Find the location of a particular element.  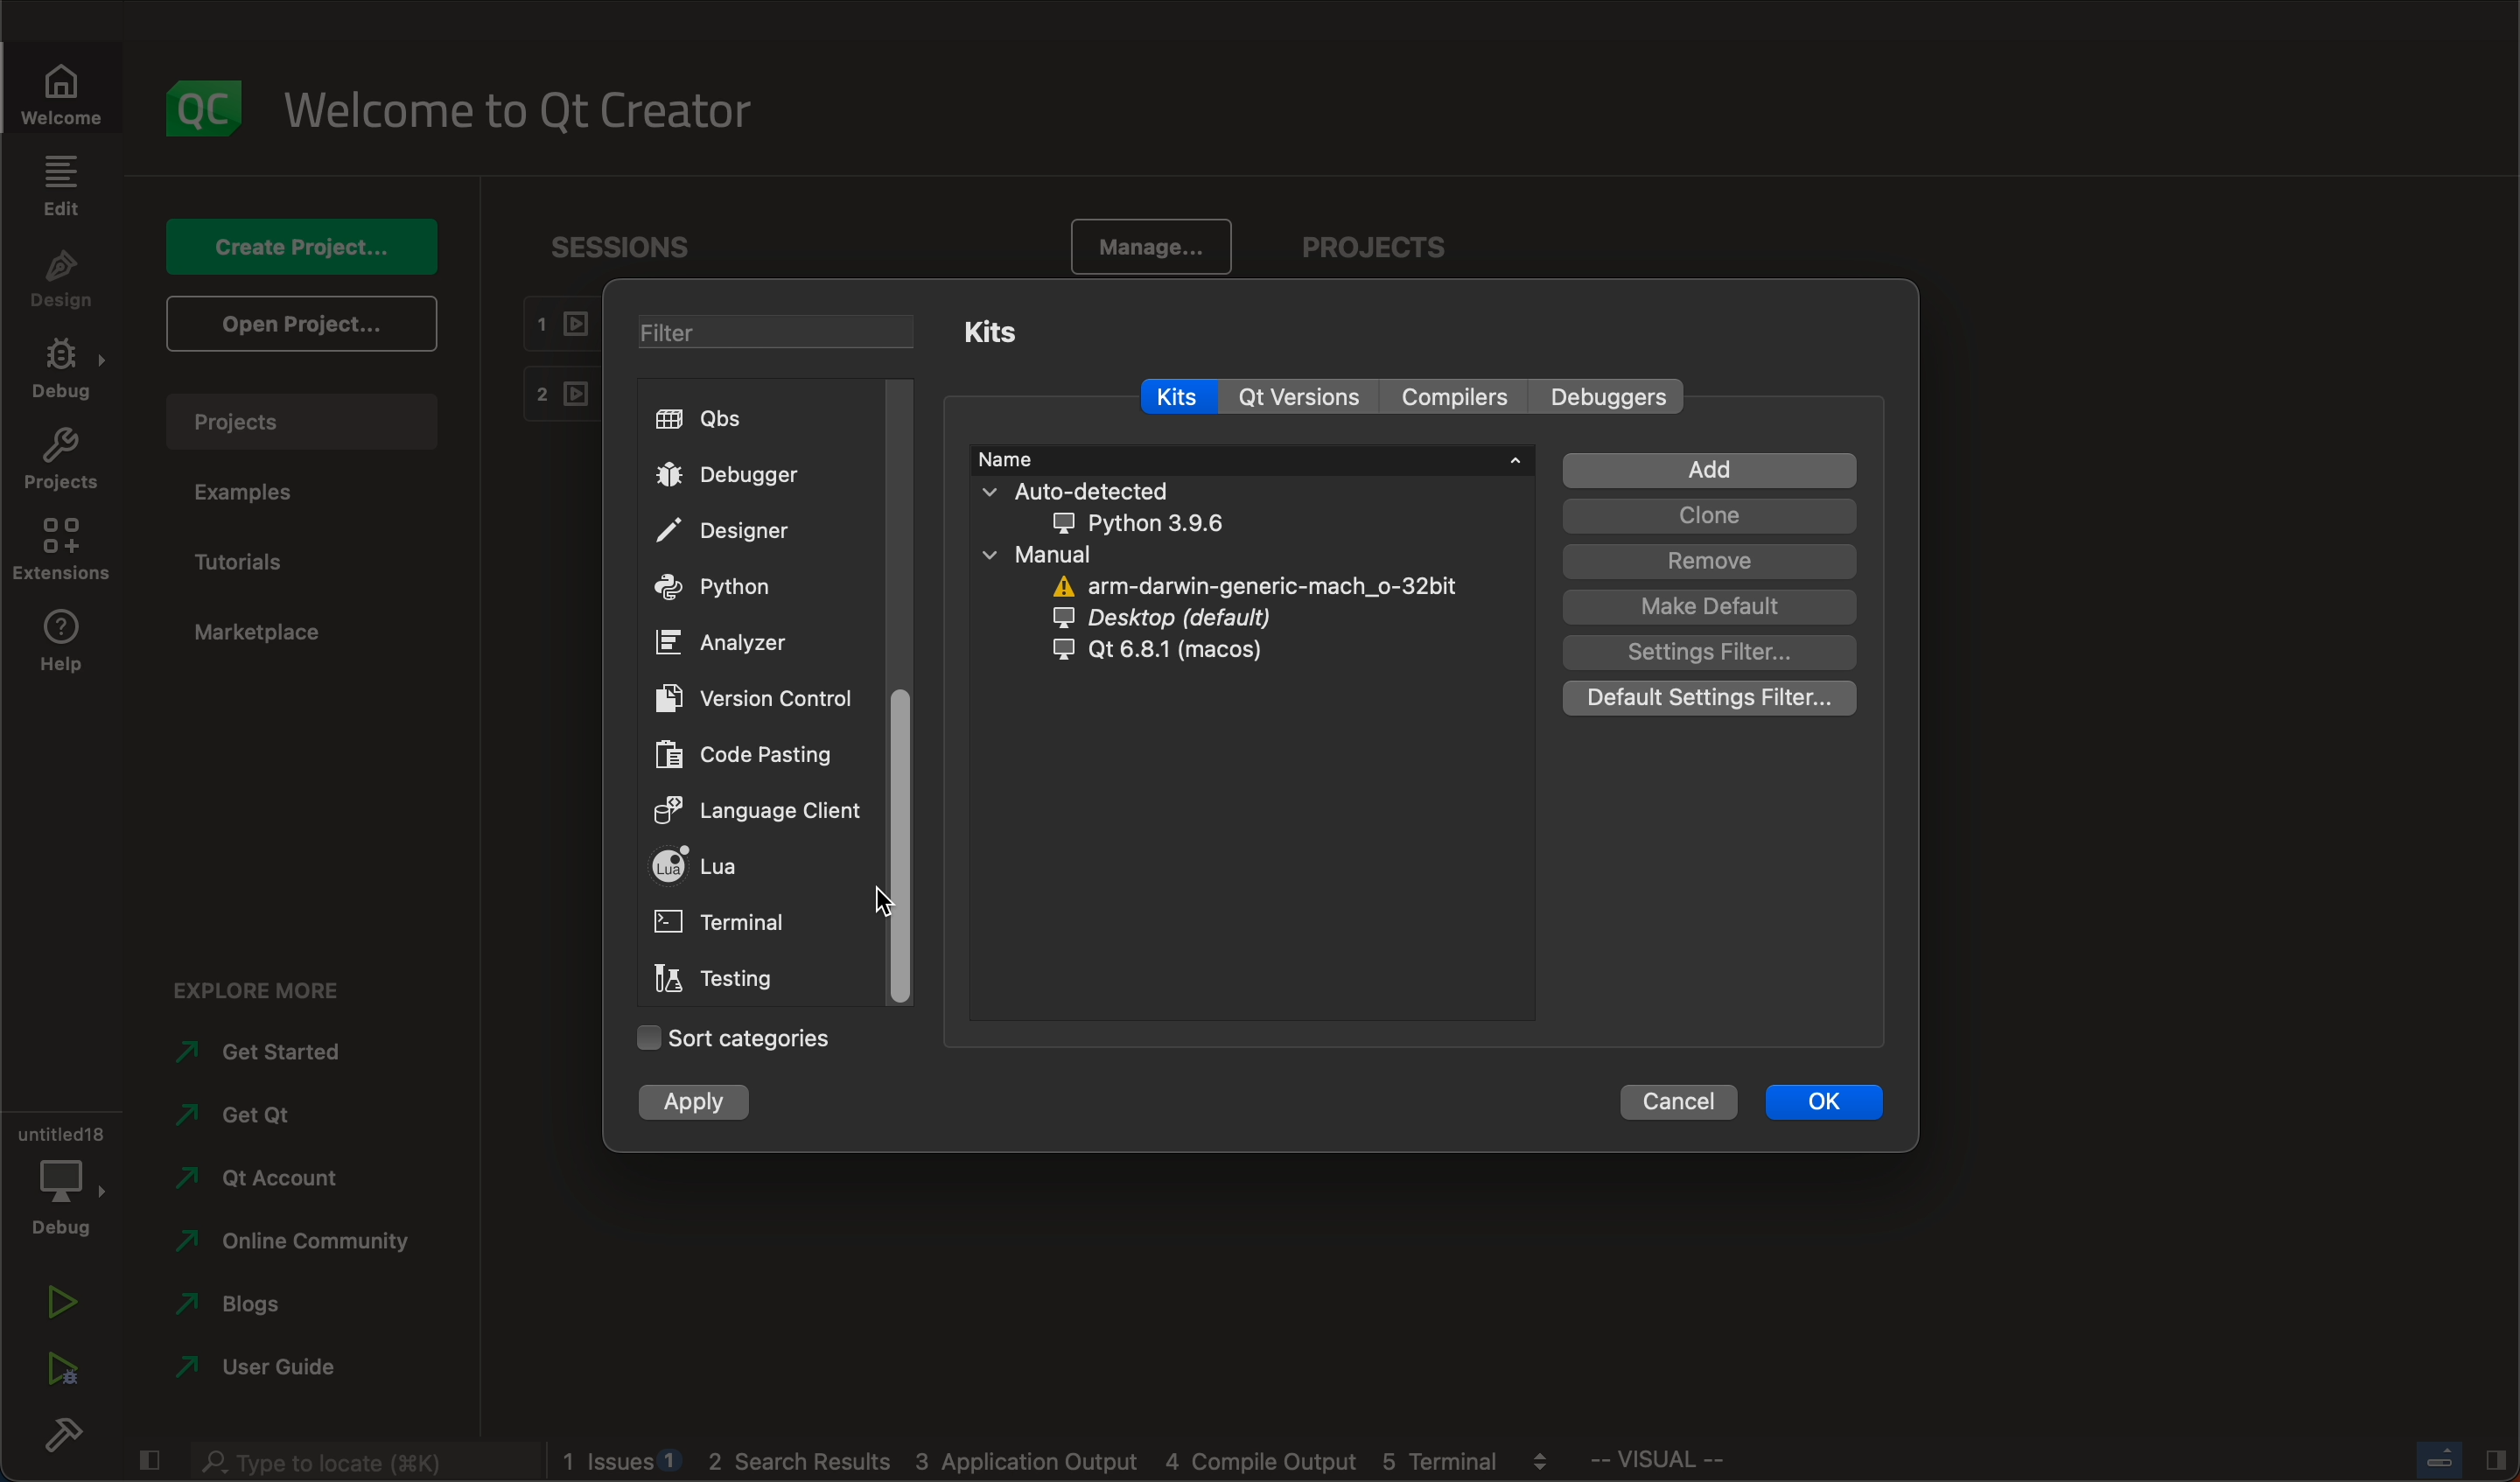

kits is located at coordinates (1183, 399).